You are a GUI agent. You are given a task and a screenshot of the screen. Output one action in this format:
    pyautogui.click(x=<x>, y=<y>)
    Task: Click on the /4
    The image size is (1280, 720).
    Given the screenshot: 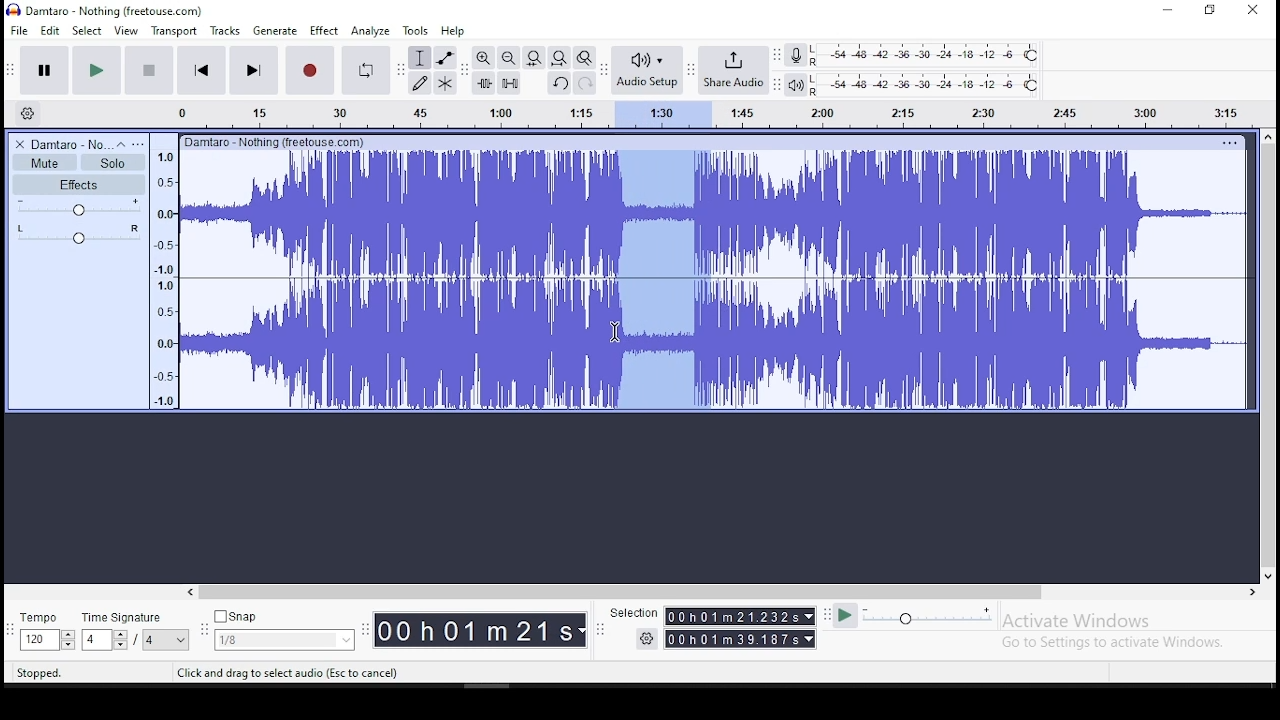 What is the action you would take?
    pyautogui.click(x=150, y=639)
    